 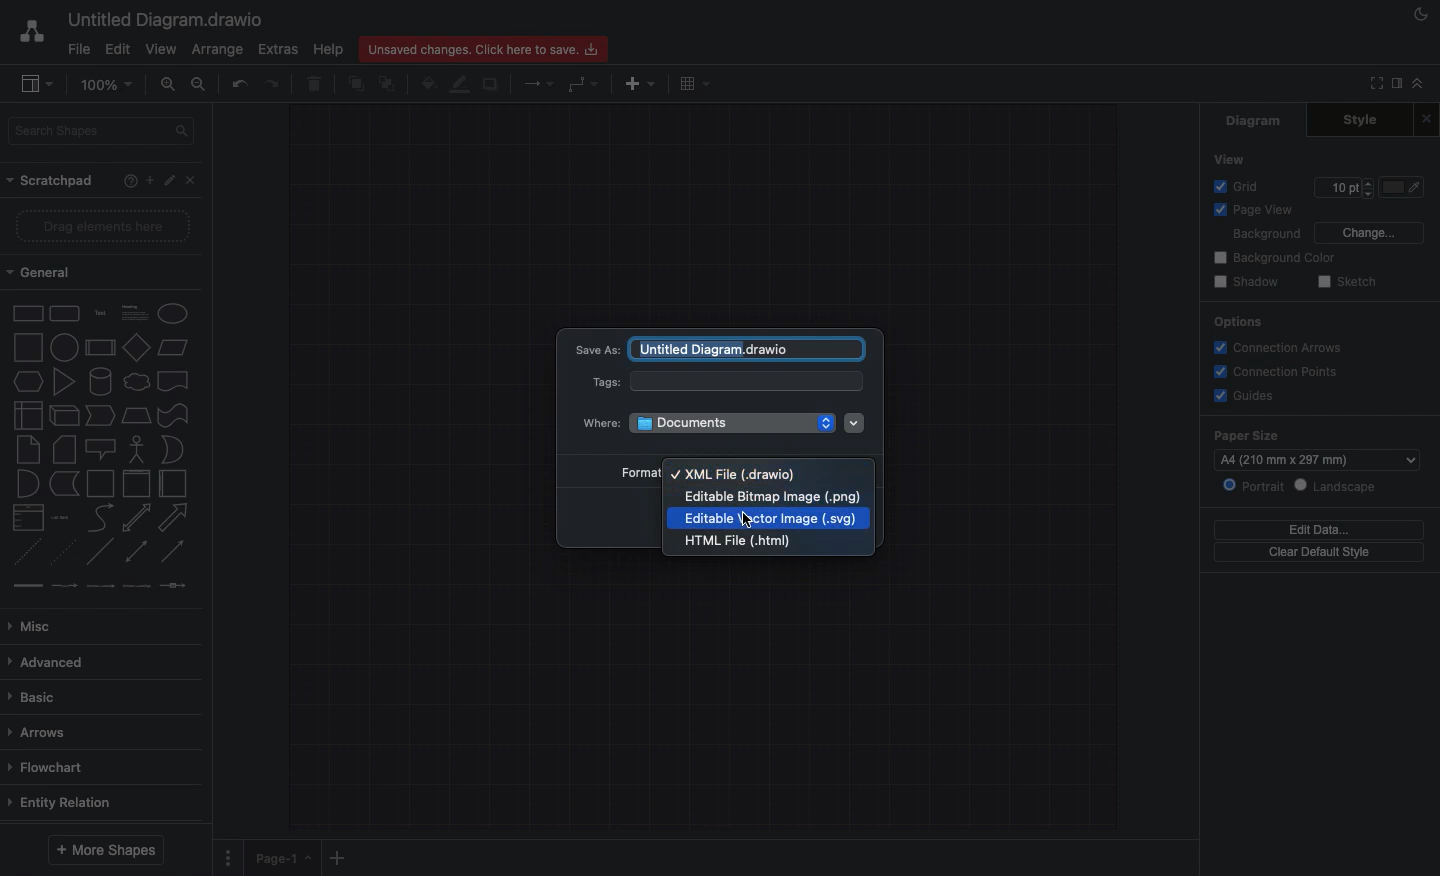 I want to click on XML File, so click(x=742, y=473).